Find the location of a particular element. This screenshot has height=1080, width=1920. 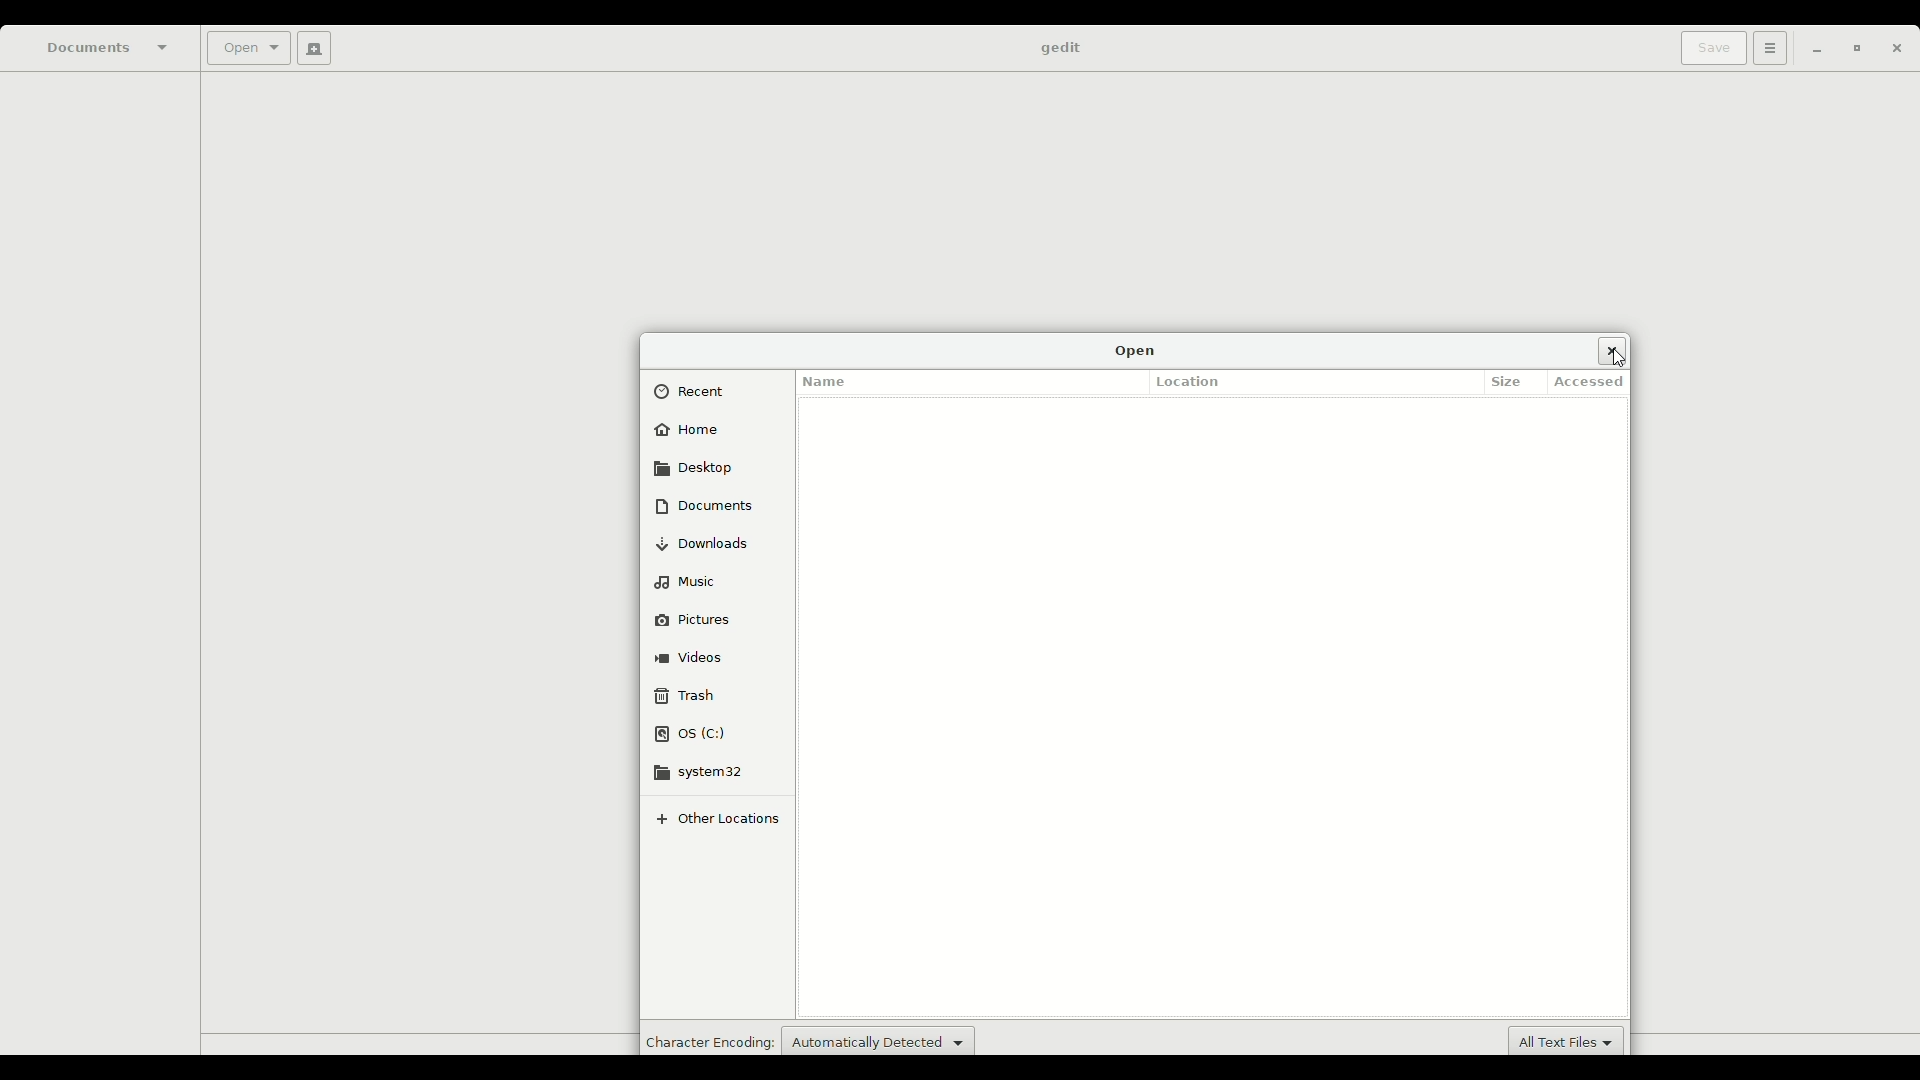

Documents is located at coordinates (109, 47).